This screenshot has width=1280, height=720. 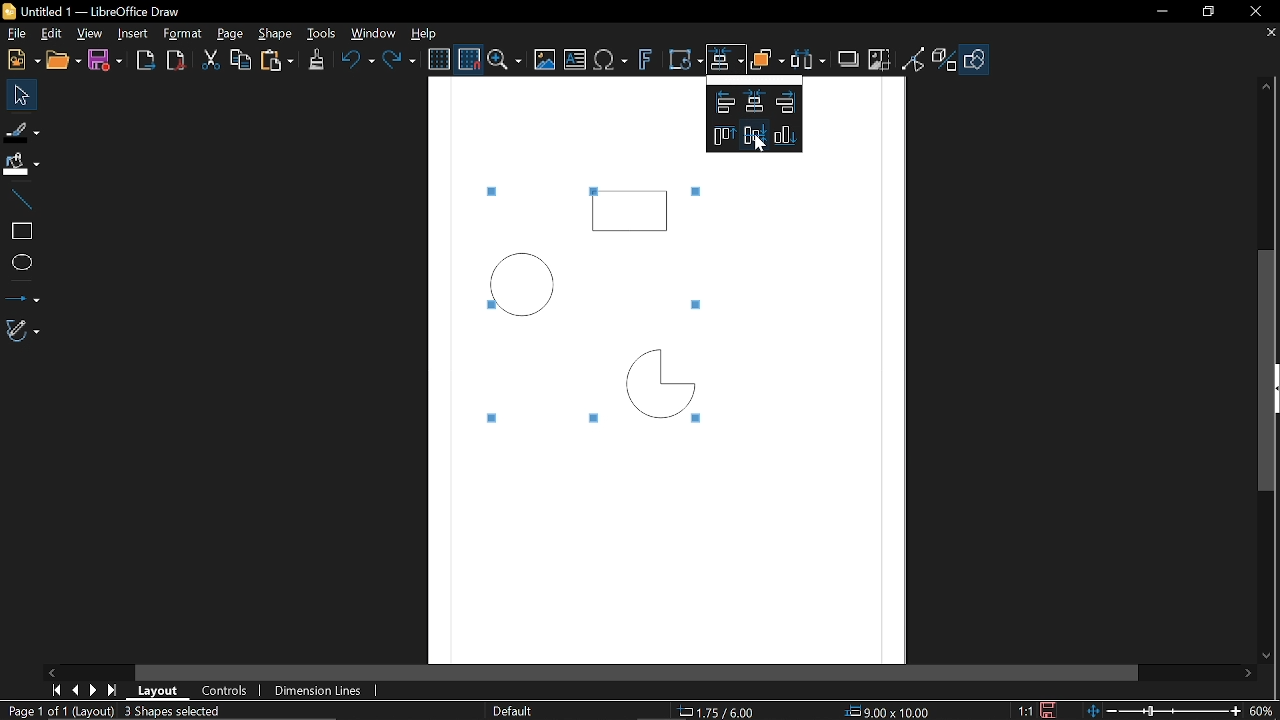 What do you see at coordinates (315, 62) in the screenshot?
I see `Clone` at bounding box center [315, 62].